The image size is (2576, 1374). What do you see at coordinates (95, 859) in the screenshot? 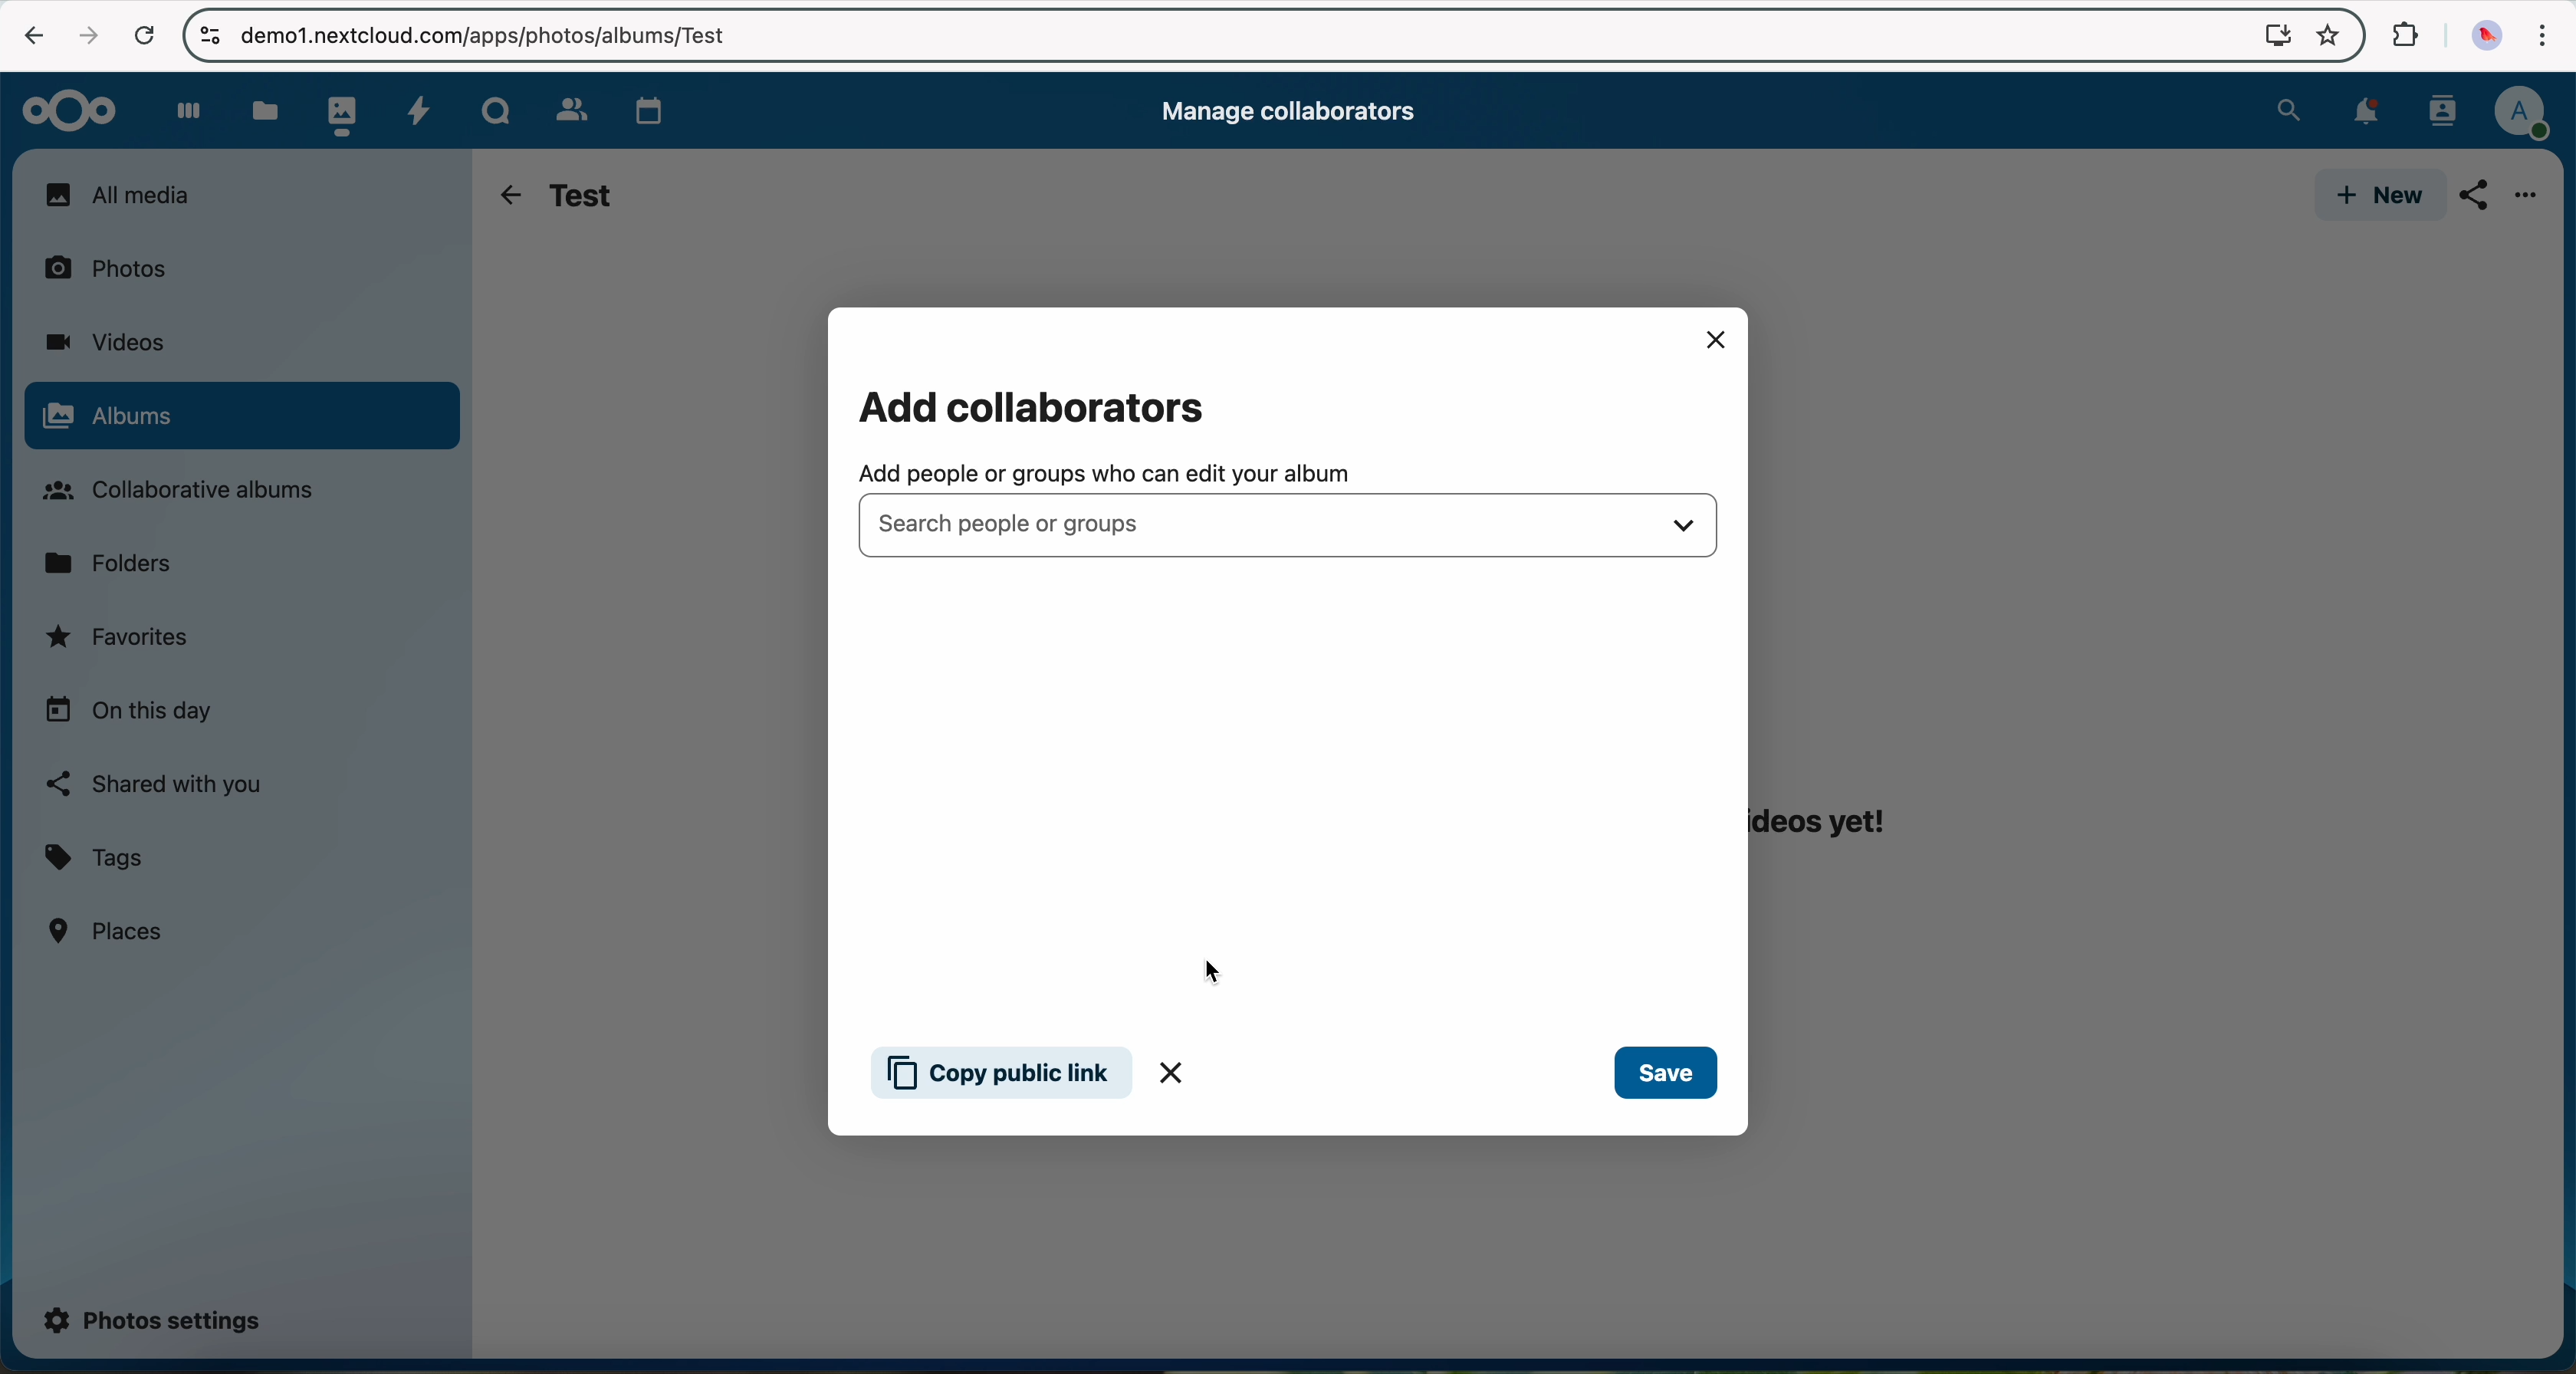
I see `tags` at bounding box center [95, 859].